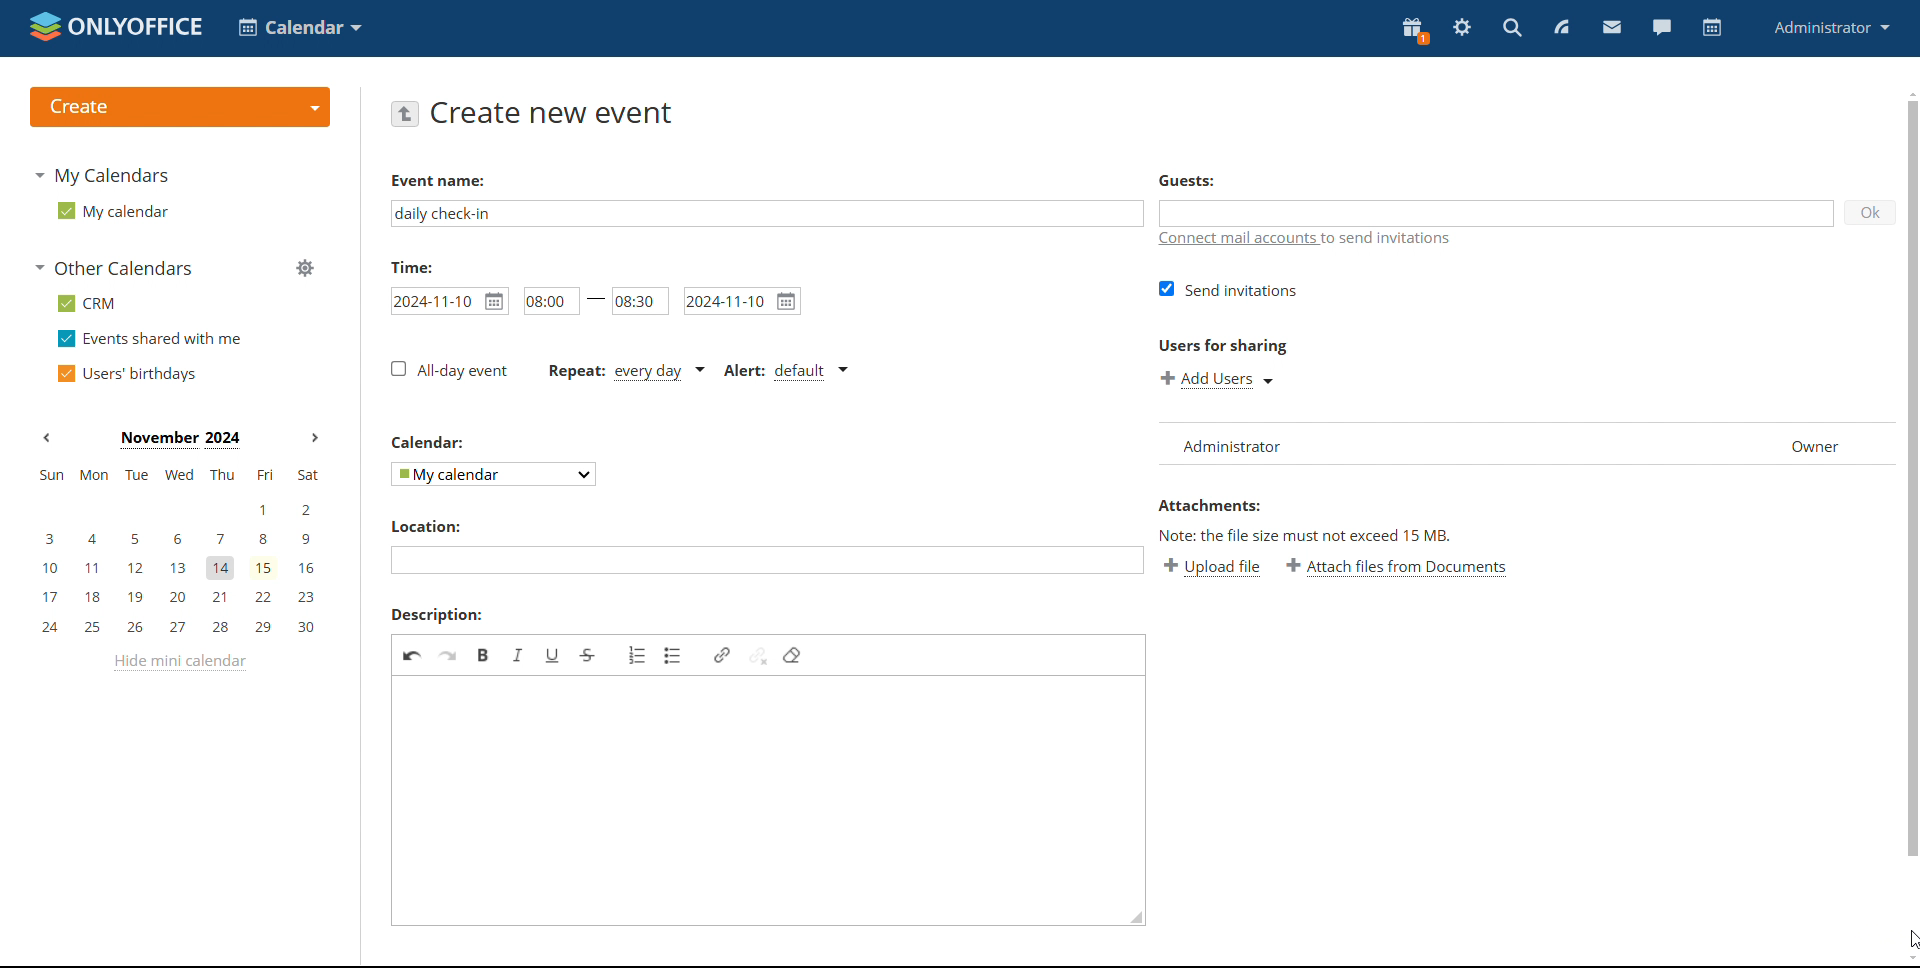 The width and height of the screenshot is (1920, 968). Describe the element at coordinates (102, 174) in the screenshot. I see `my calendars` at that location.